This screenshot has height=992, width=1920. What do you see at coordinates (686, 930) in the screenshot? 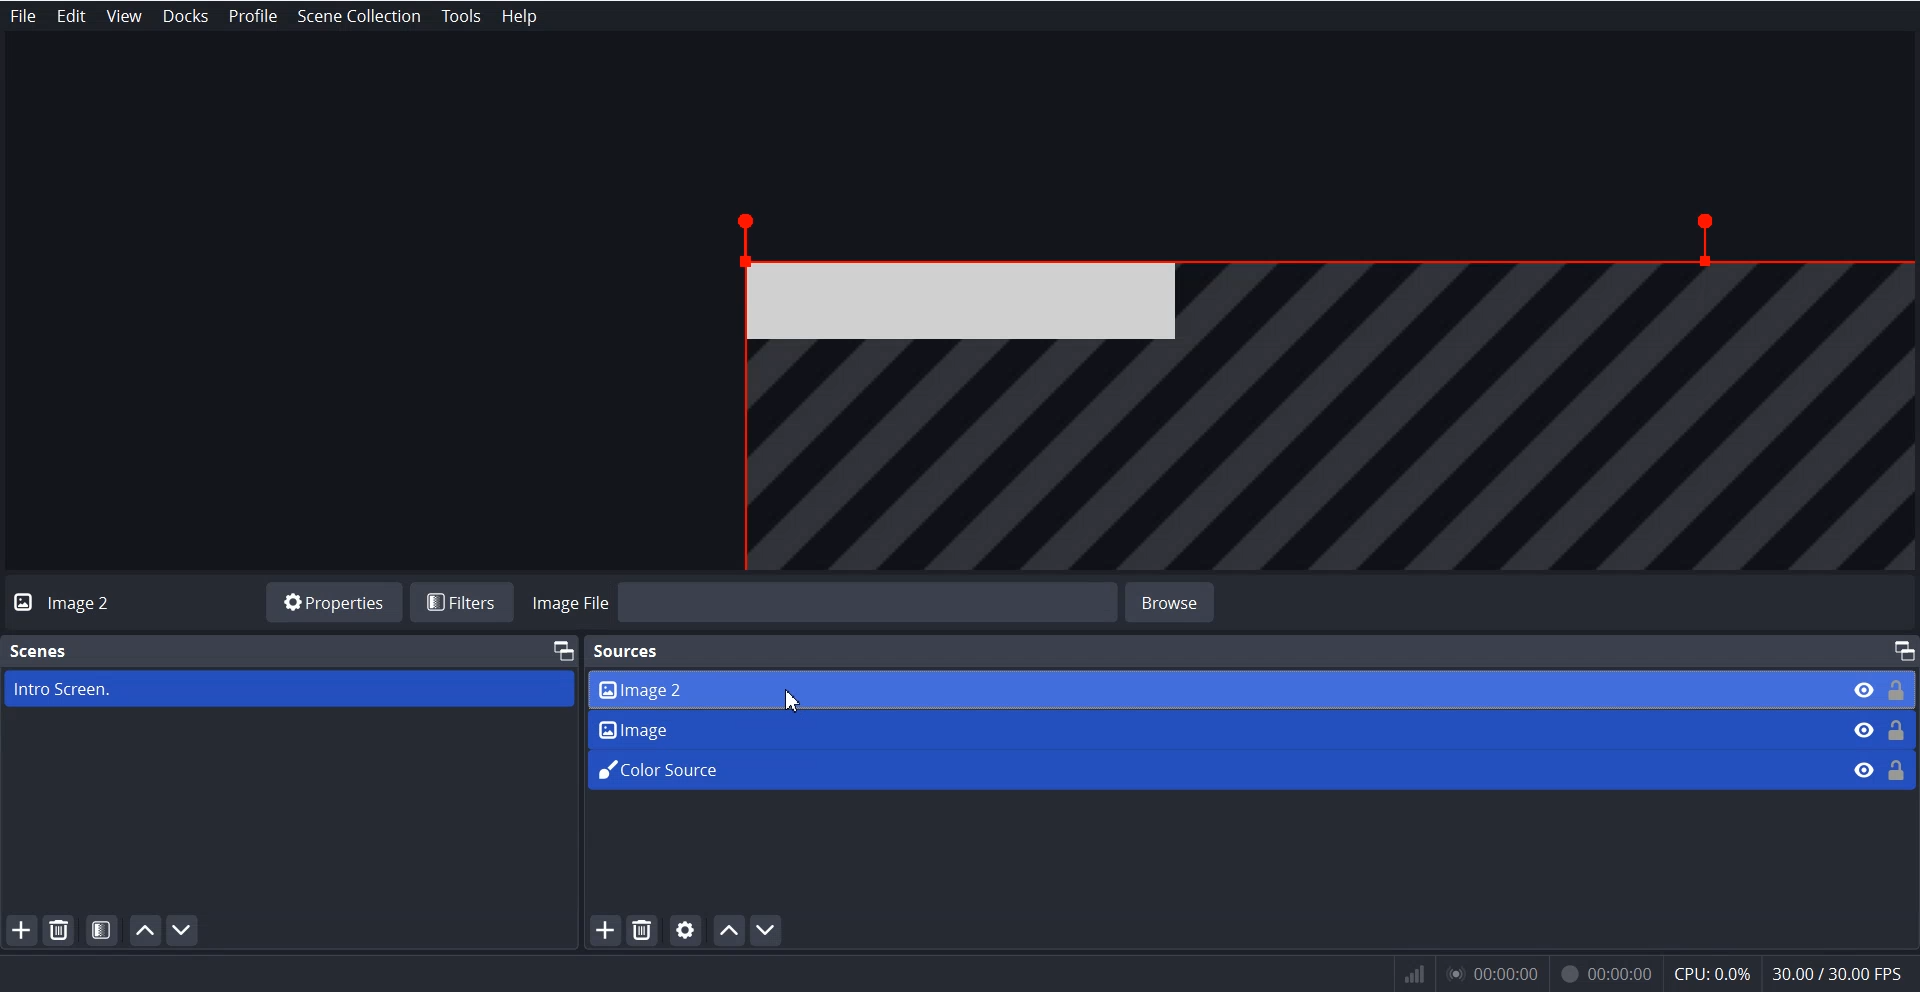
I see `Open source properties` at bounding box center [686, 930].